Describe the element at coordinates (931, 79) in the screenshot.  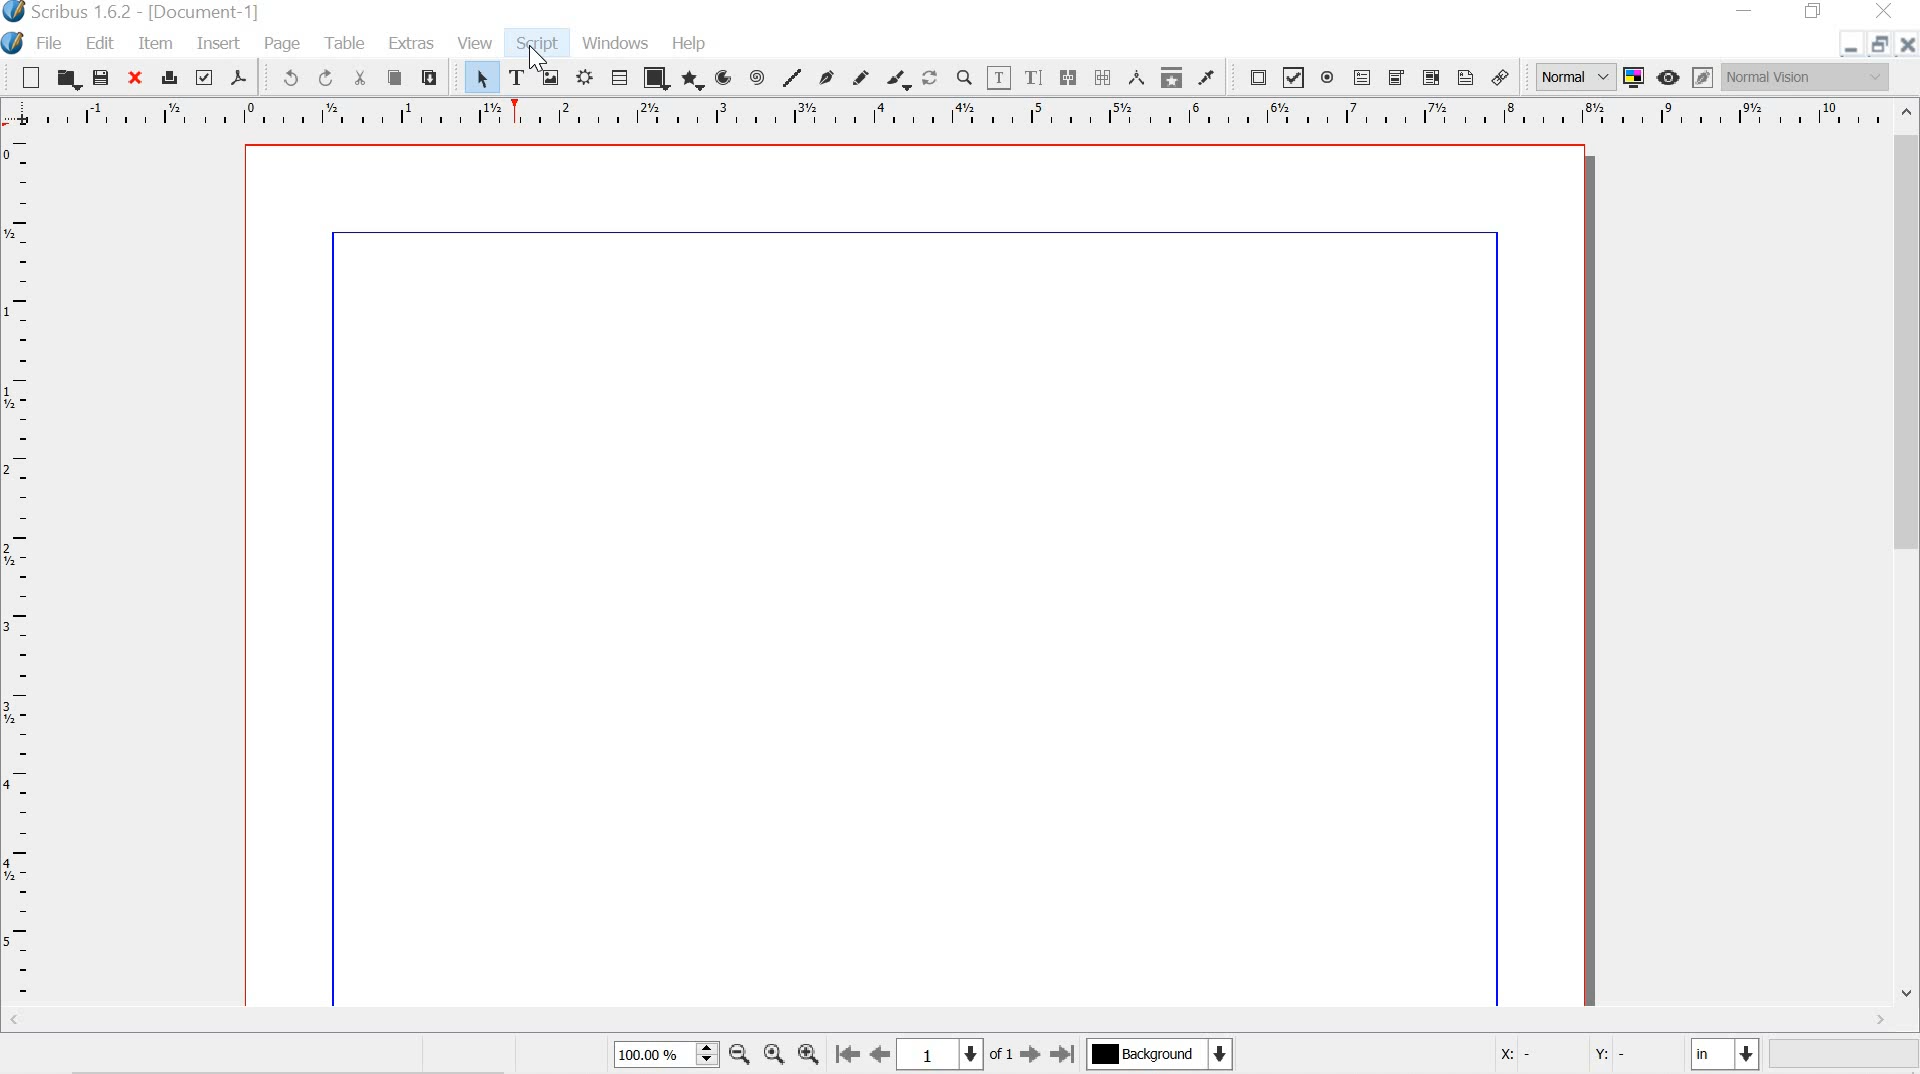
I see `rotate` at that location.